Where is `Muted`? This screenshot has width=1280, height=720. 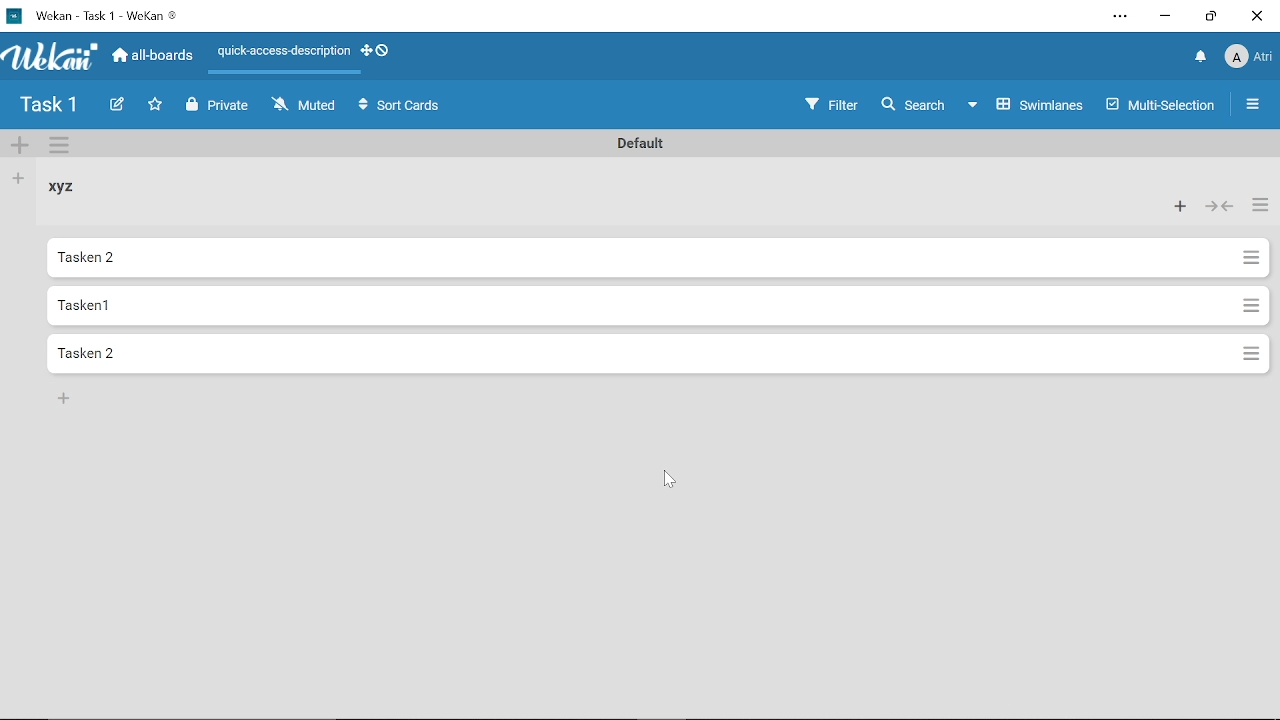
Muted is located at coordinates (306, 107).